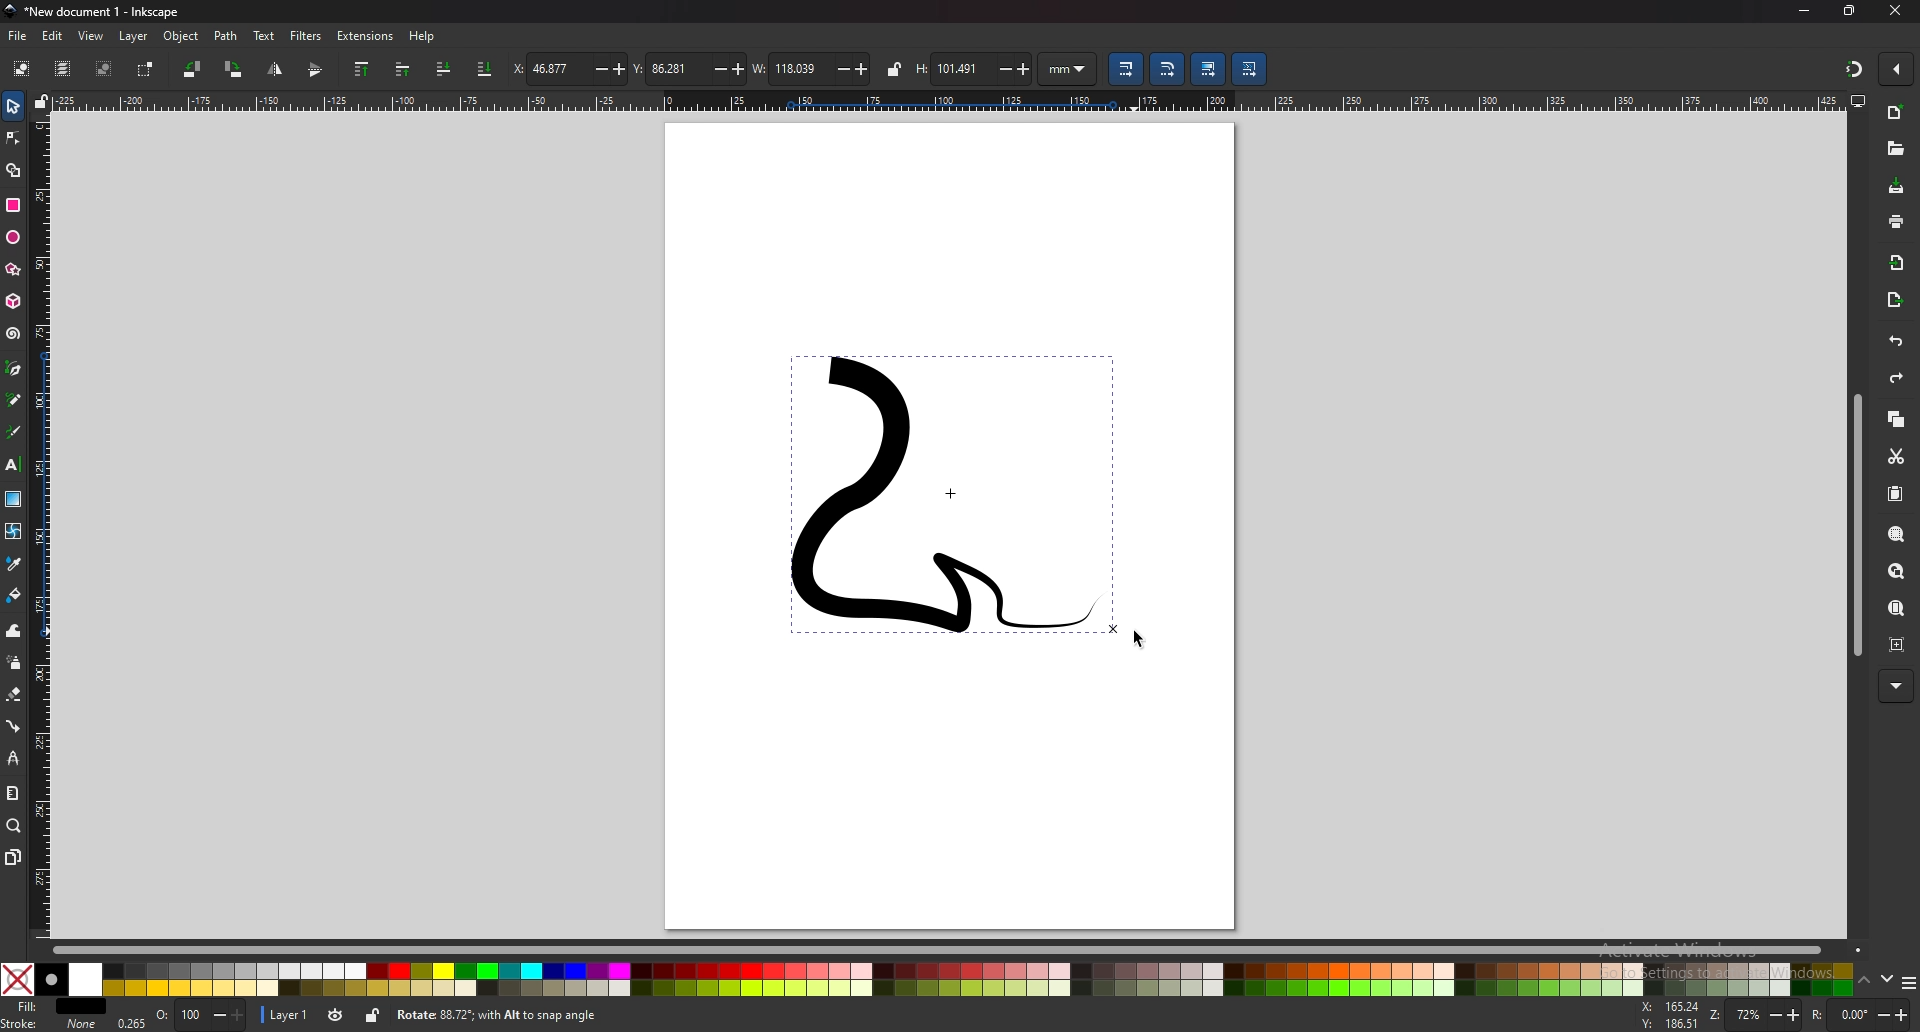 Image resolution: width=1920 pixels, height=1032 pixels. I want to click on minimize, so click(1804, 10).